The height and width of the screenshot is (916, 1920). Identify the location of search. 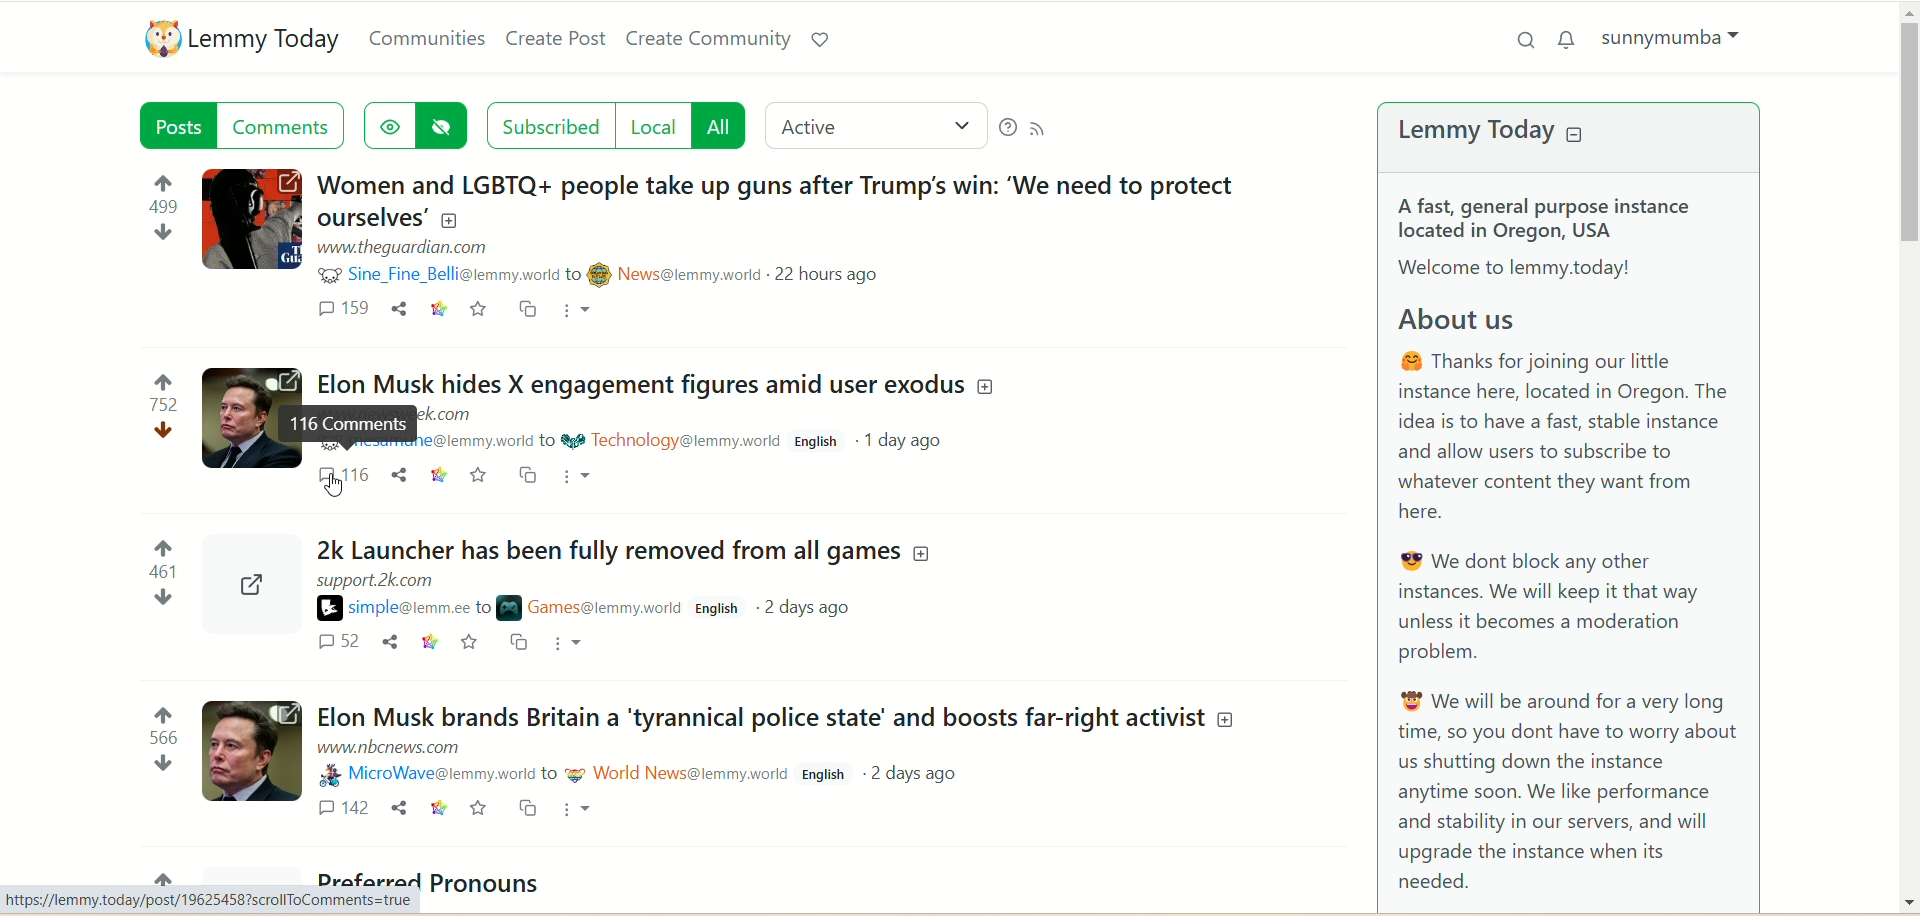
(1523, 40).